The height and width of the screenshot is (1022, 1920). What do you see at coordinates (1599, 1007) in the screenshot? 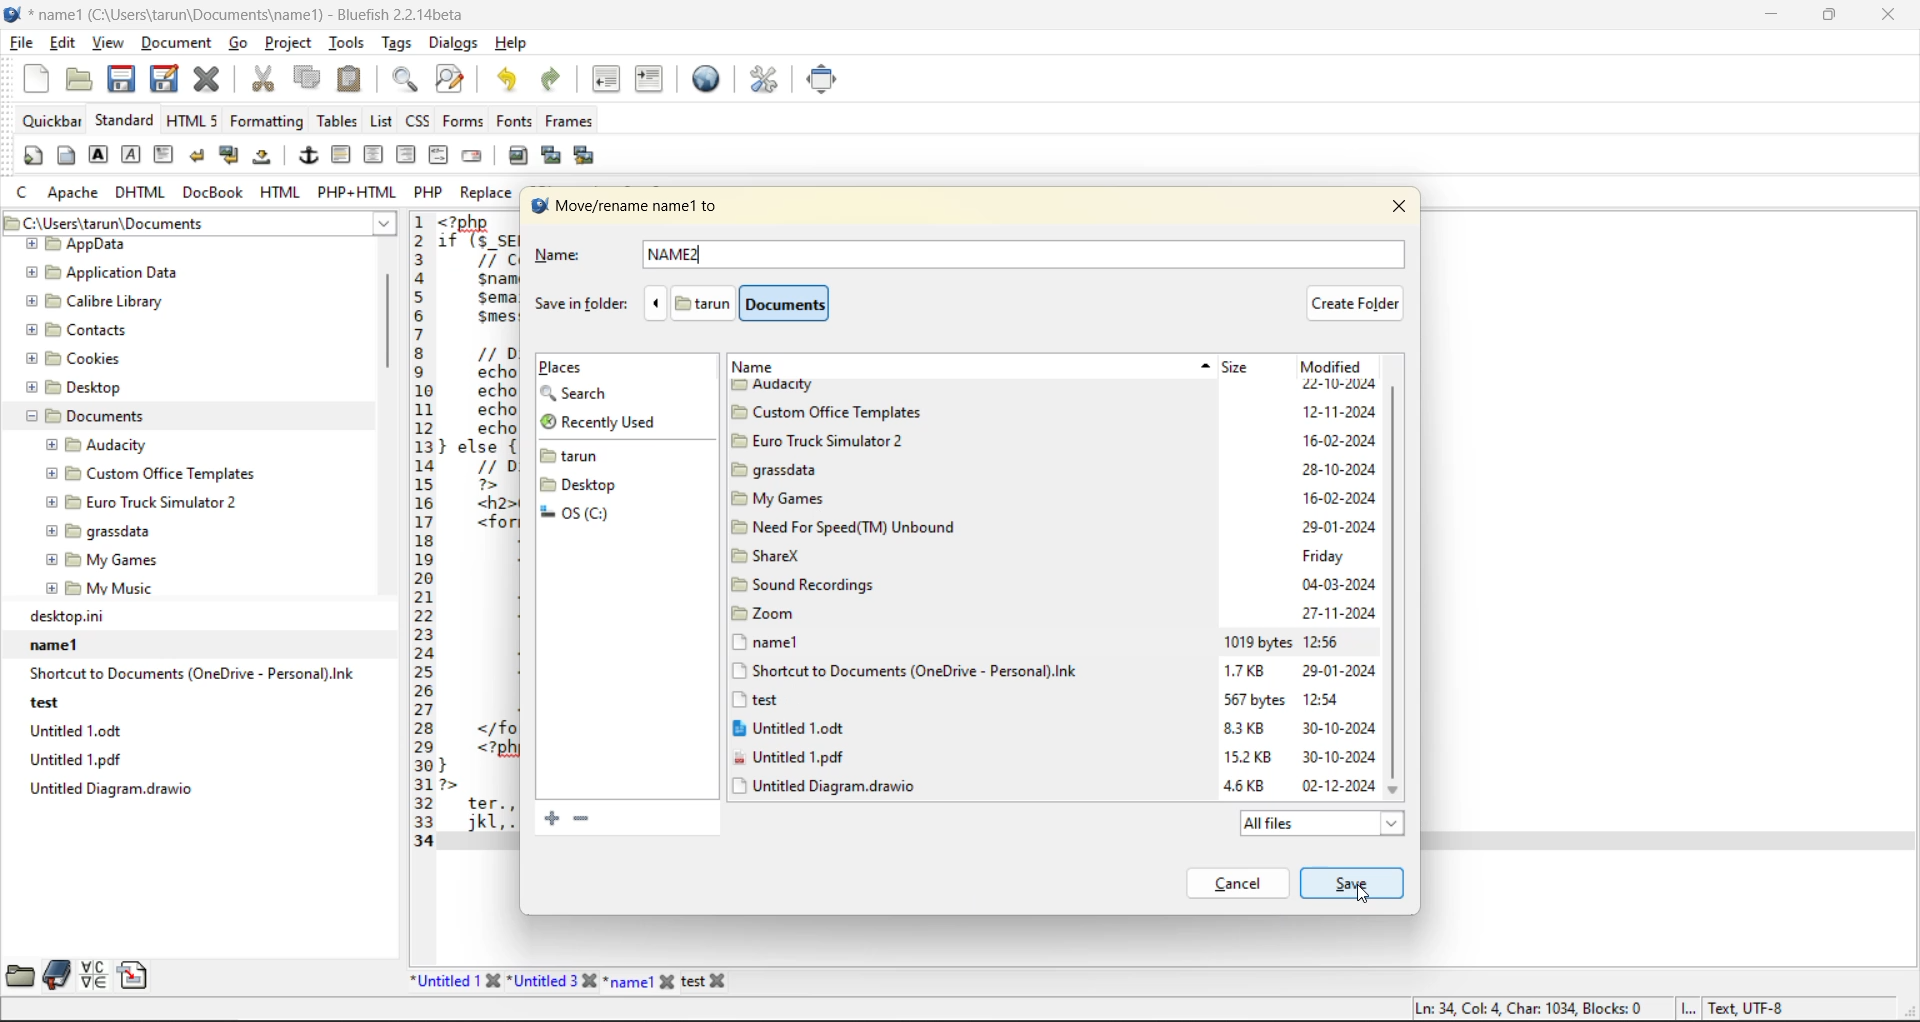
I see `metadata` at bounding box center [1599, 1007].